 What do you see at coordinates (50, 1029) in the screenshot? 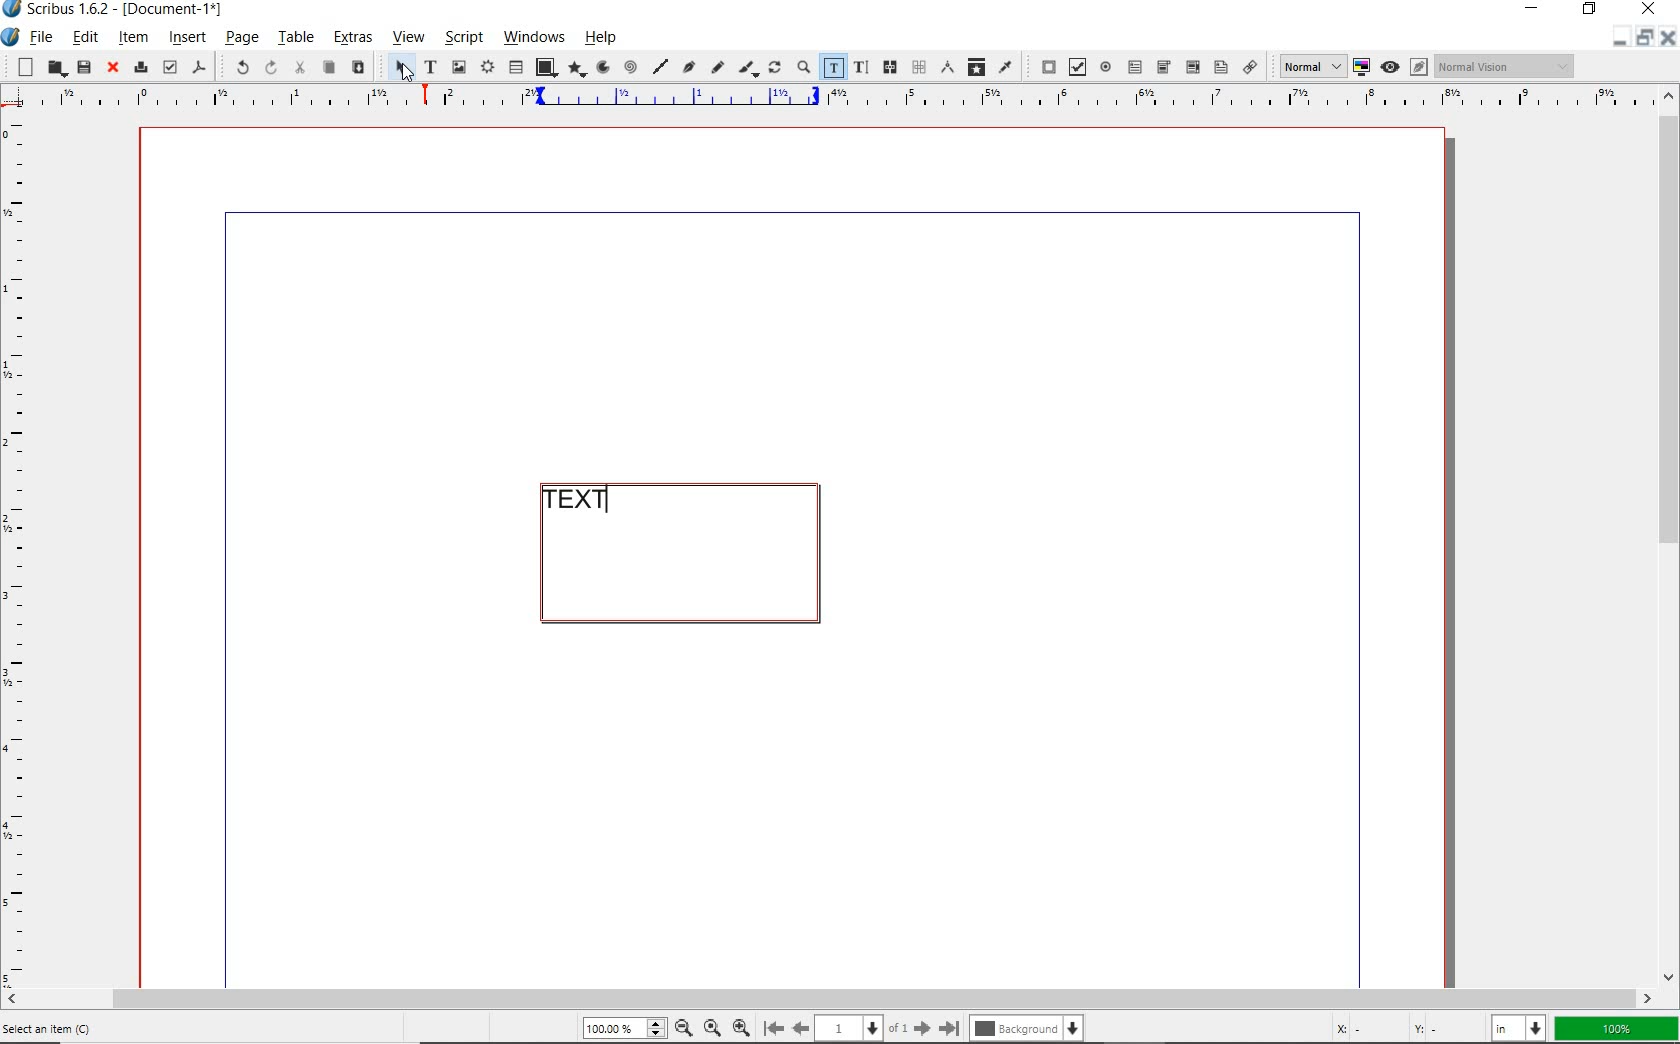
I see `Select an Item (C)` at bounding box center [50, 1029].